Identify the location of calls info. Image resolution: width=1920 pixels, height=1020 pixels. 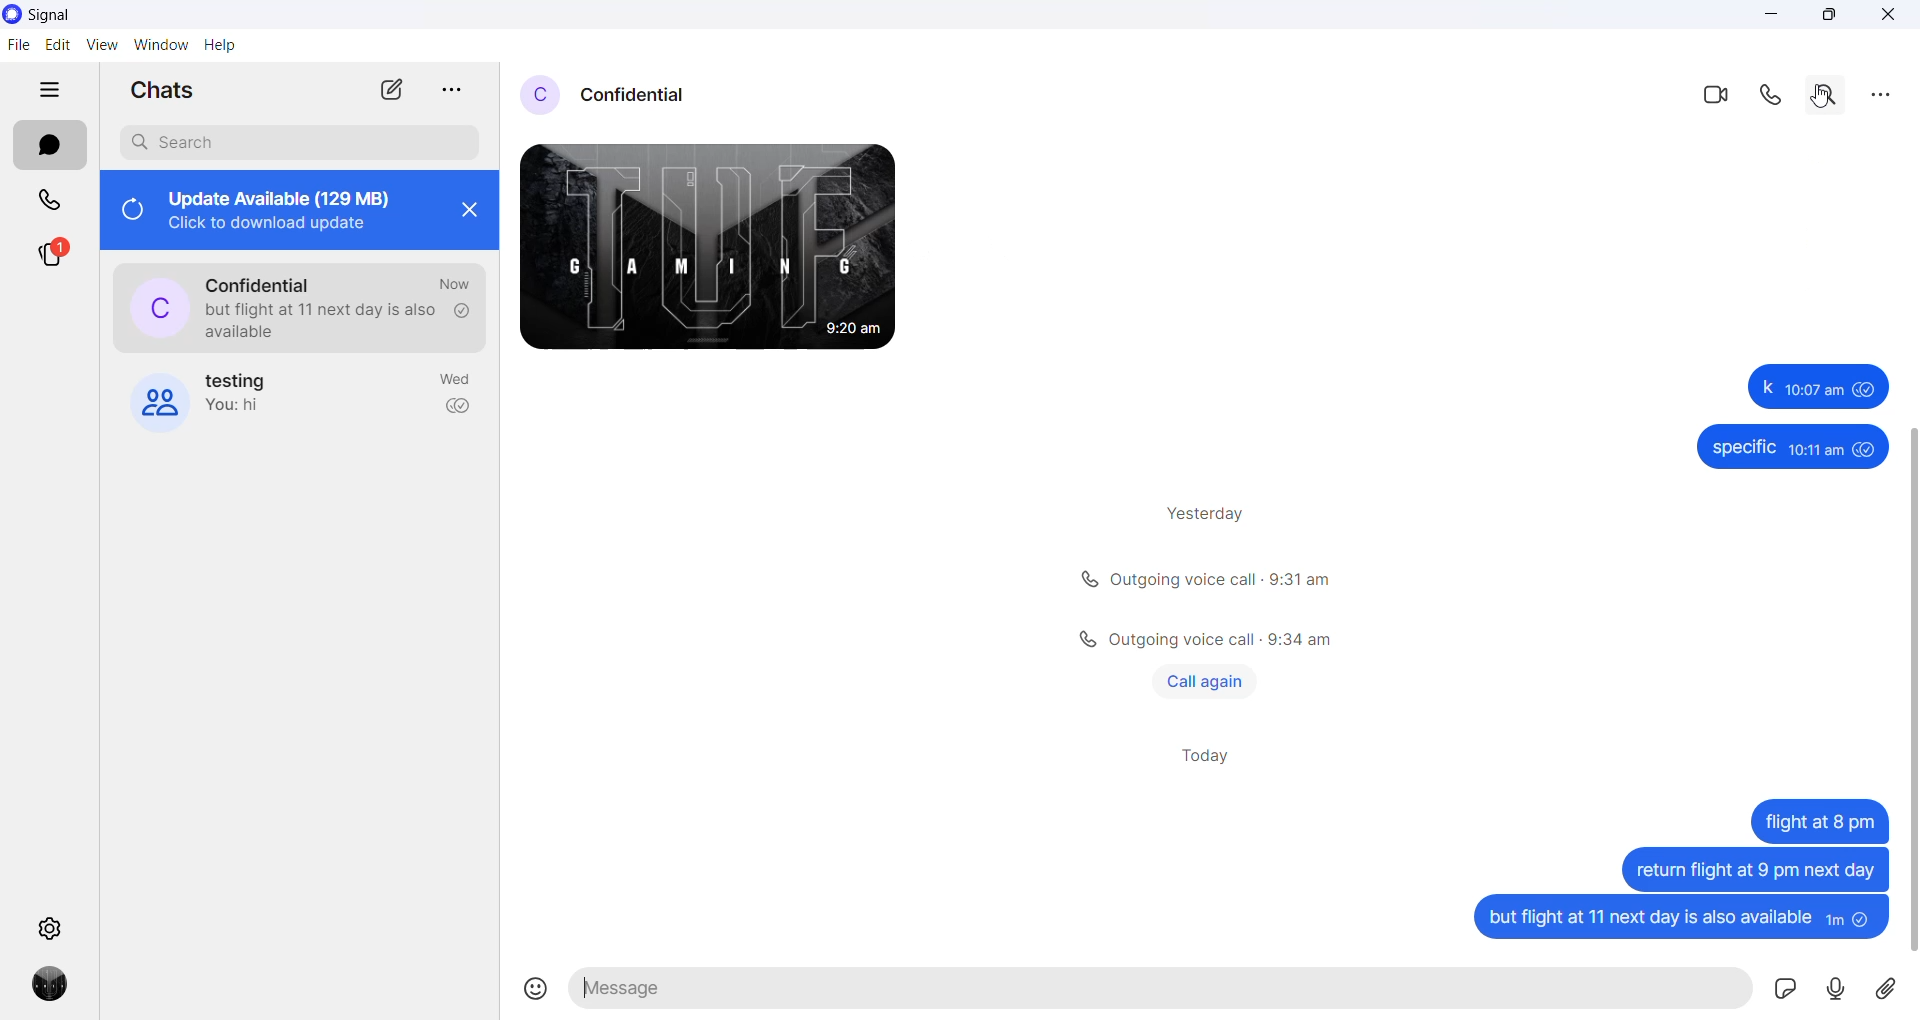
(1208, 580).